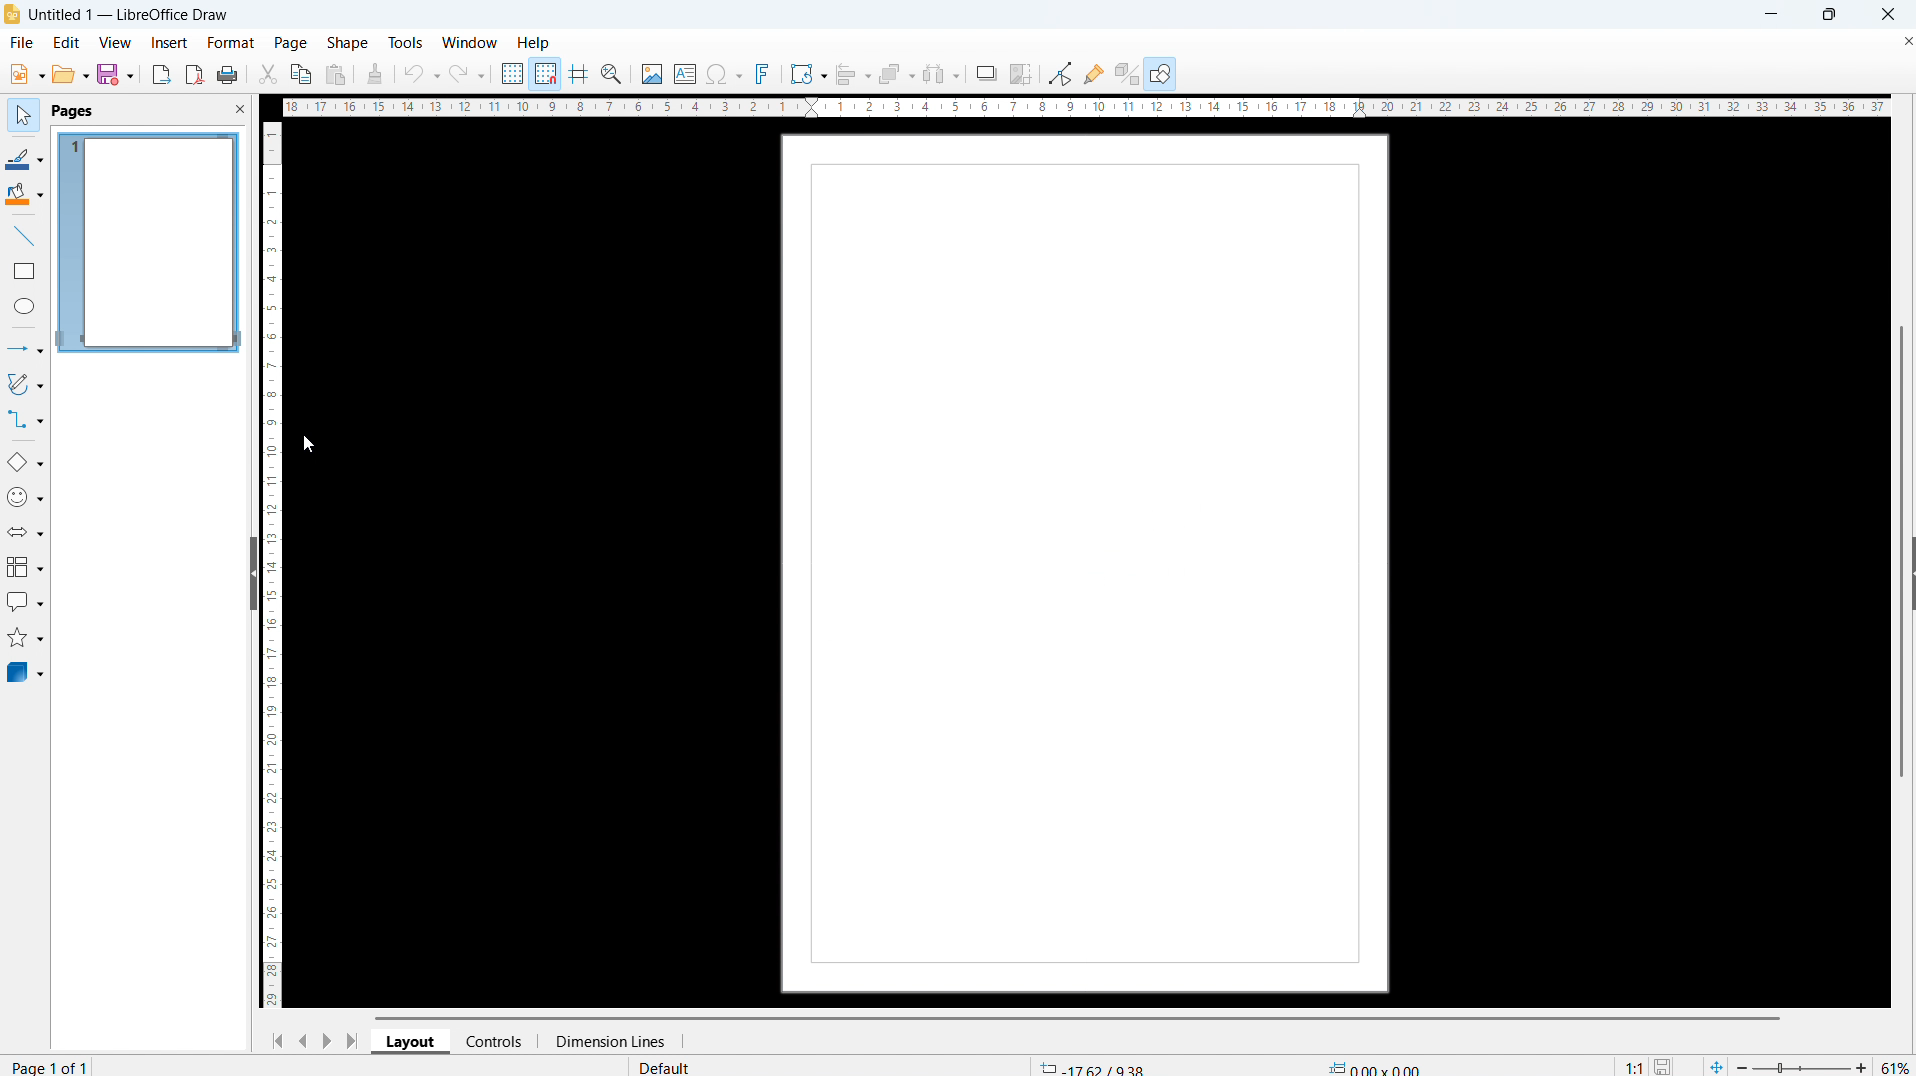 Image resolution: width=1916 pixels, height=1076 pixels. What do you see at coordinates (422, 74) in the screenshot?
I see `undo` at bounding box center [422, 74].